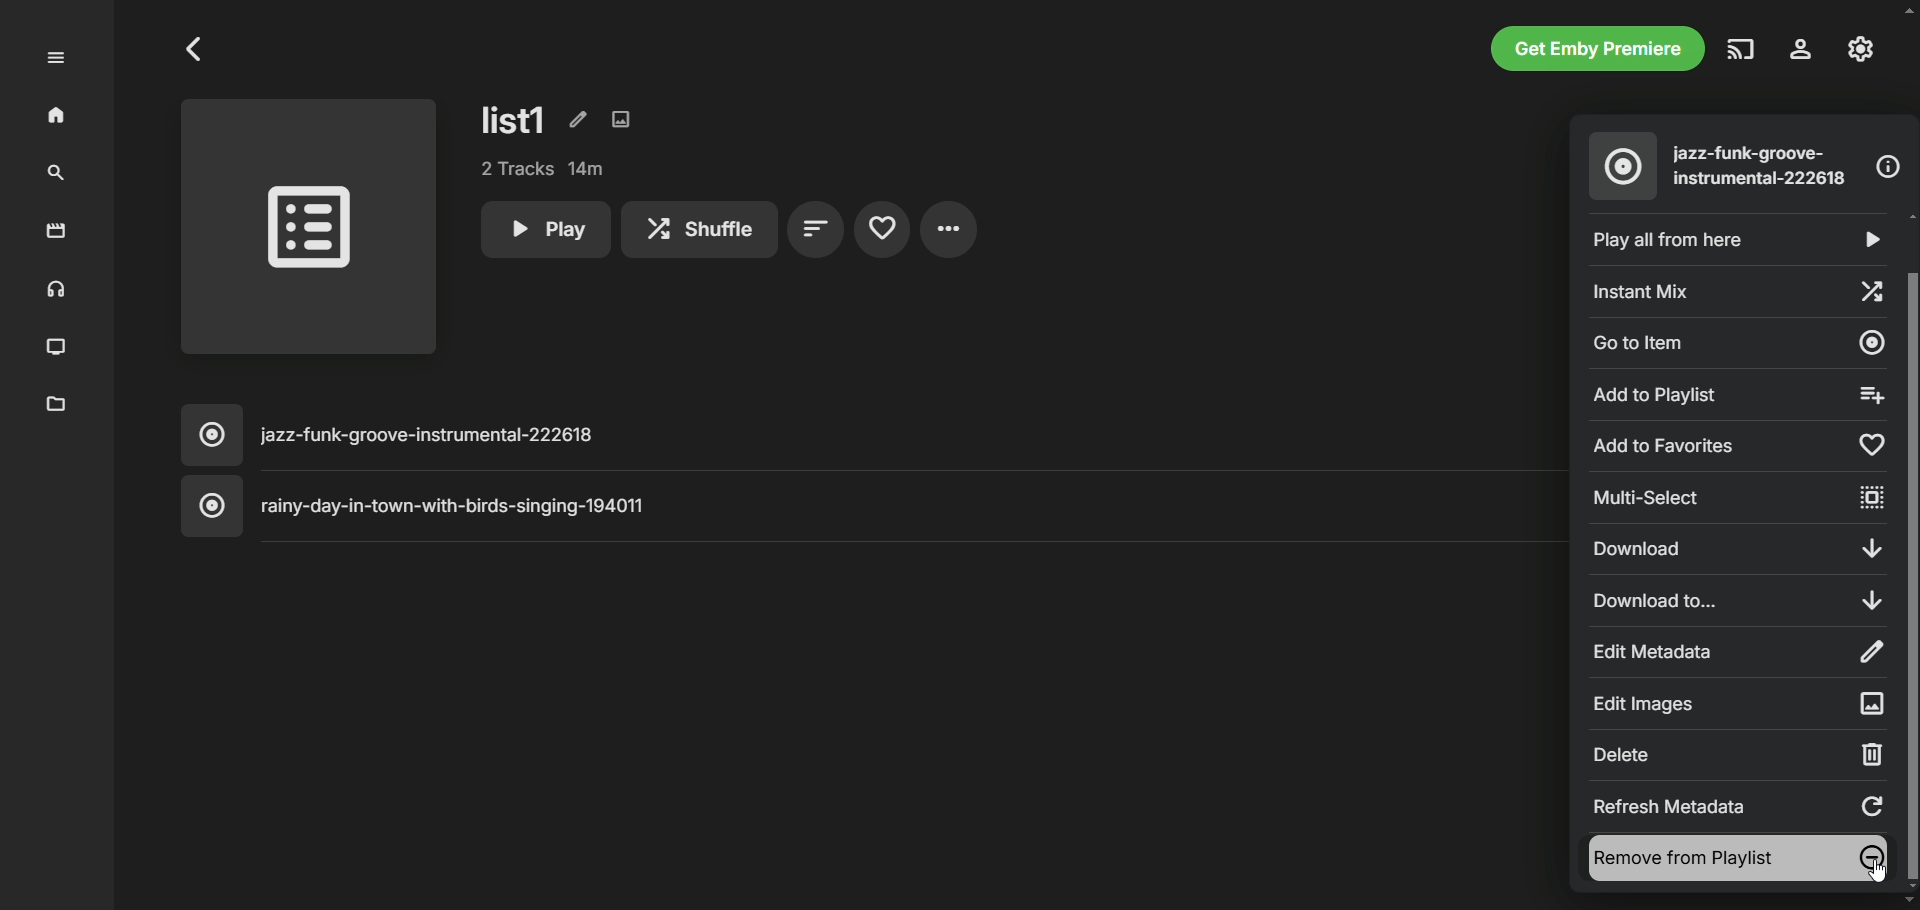  I want to click on remove from playlist, so click(1738, 859).